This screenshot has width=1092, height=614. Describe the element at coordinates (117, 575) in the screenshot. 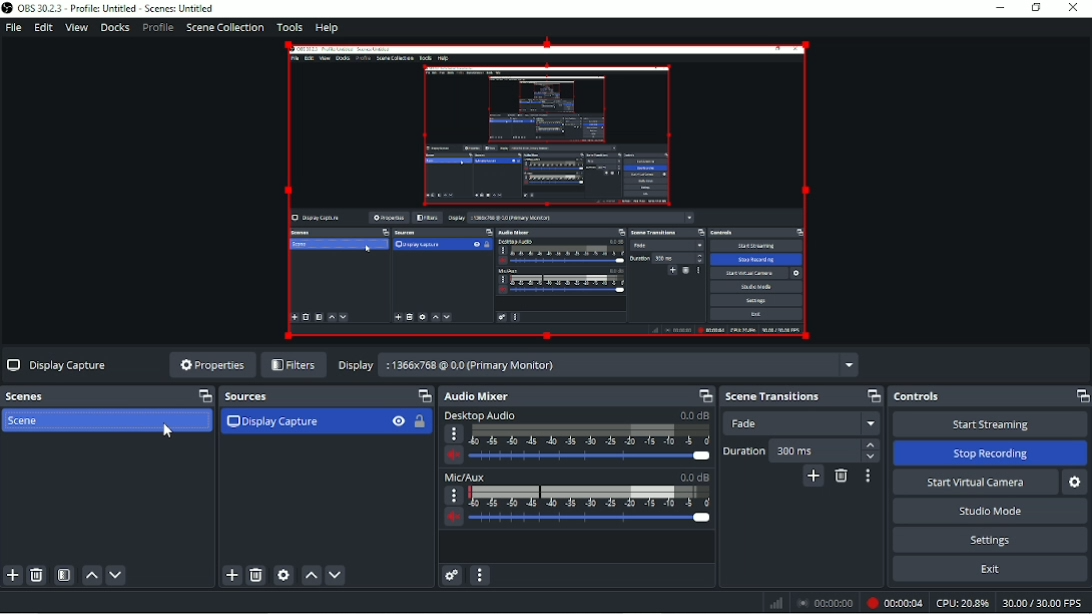

I see `Move scene down` at that location.